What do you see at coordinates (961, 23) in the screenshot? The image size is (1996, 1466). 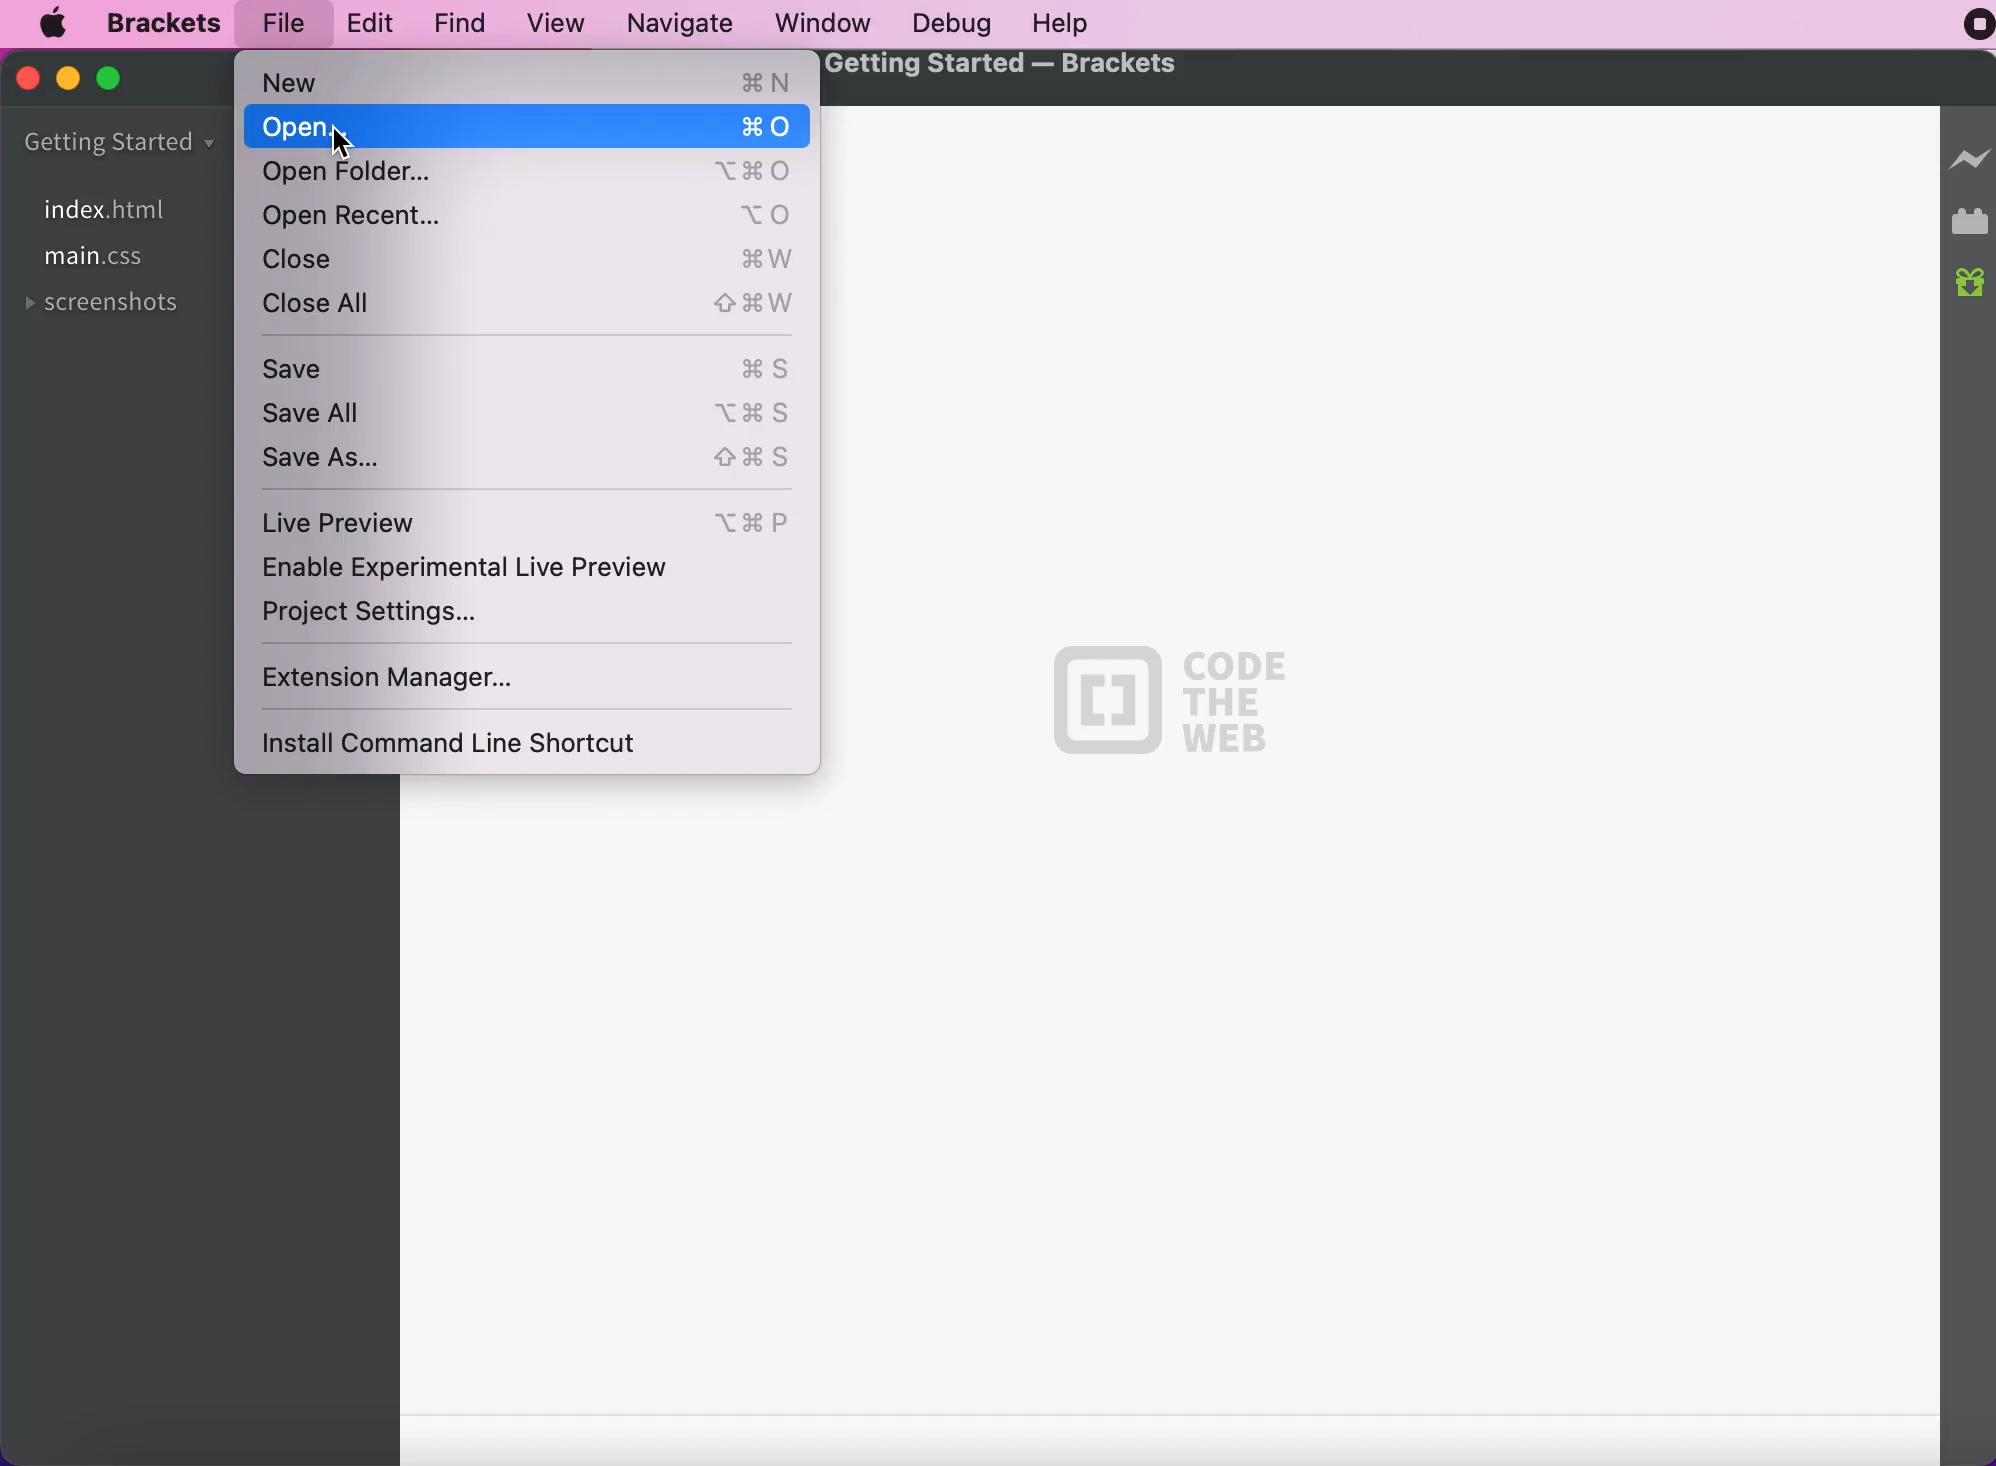 I see `debug` at bounding box center [961, 23].